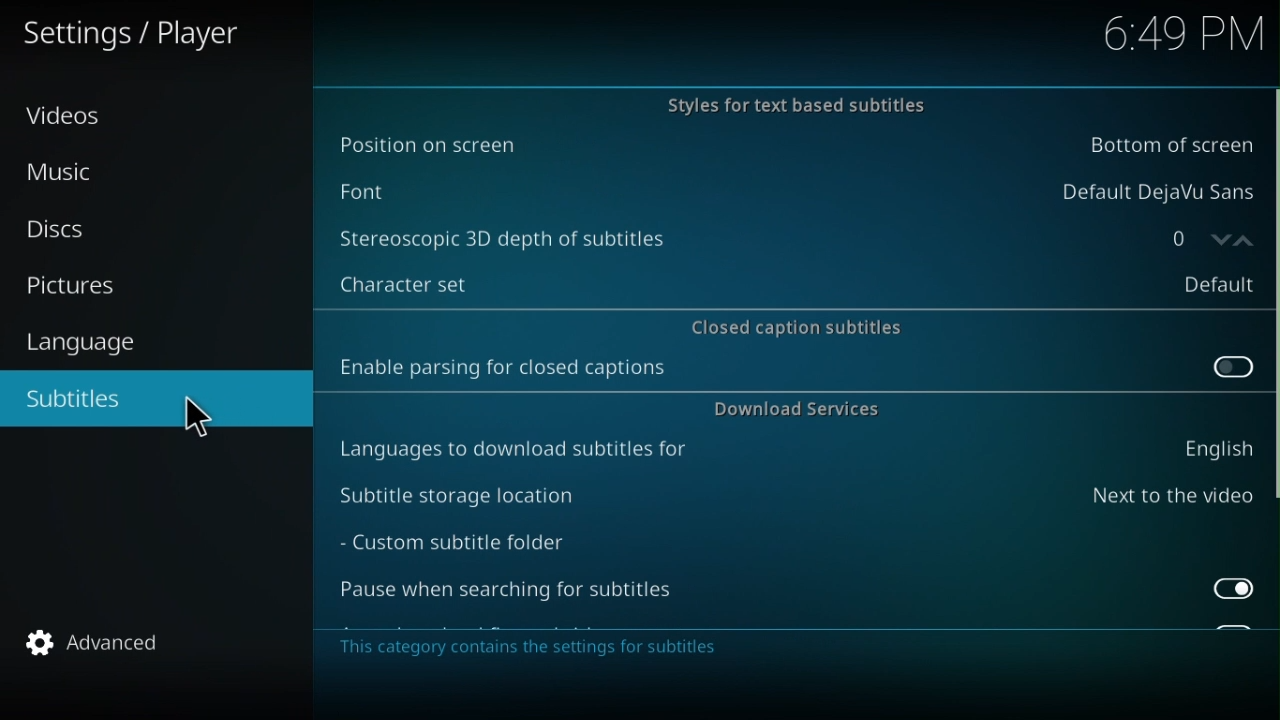  I want to click on Closed caption subtitles, so click(794, 324).